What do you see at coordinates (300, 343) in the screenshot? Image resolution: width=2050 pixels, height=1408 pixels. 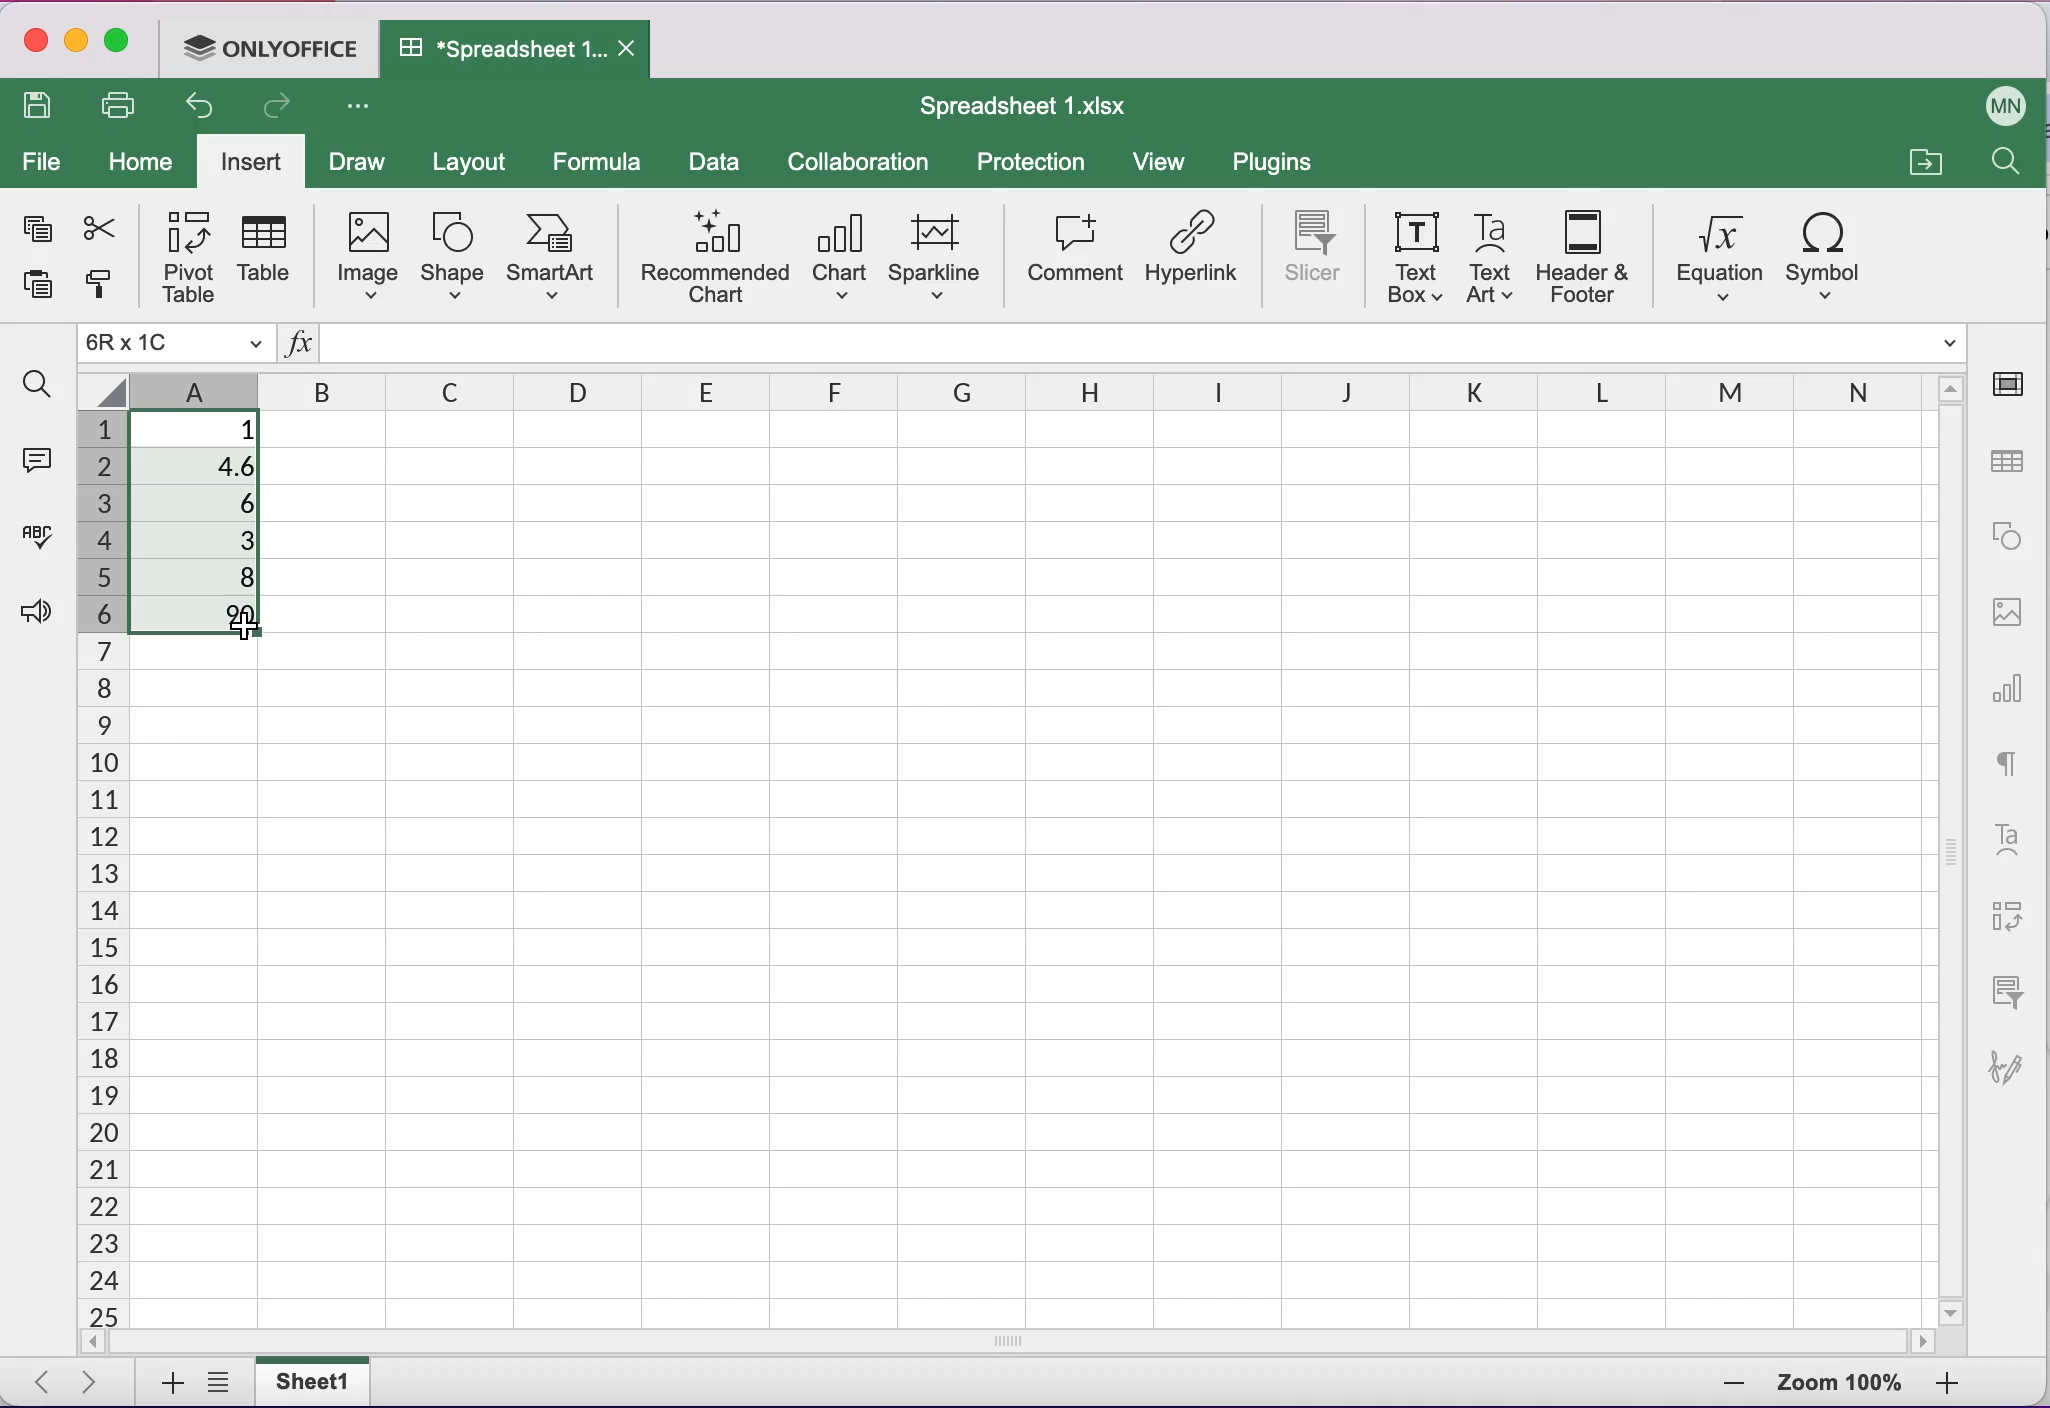 I see `Insert function` at bounding box center [300, 343].